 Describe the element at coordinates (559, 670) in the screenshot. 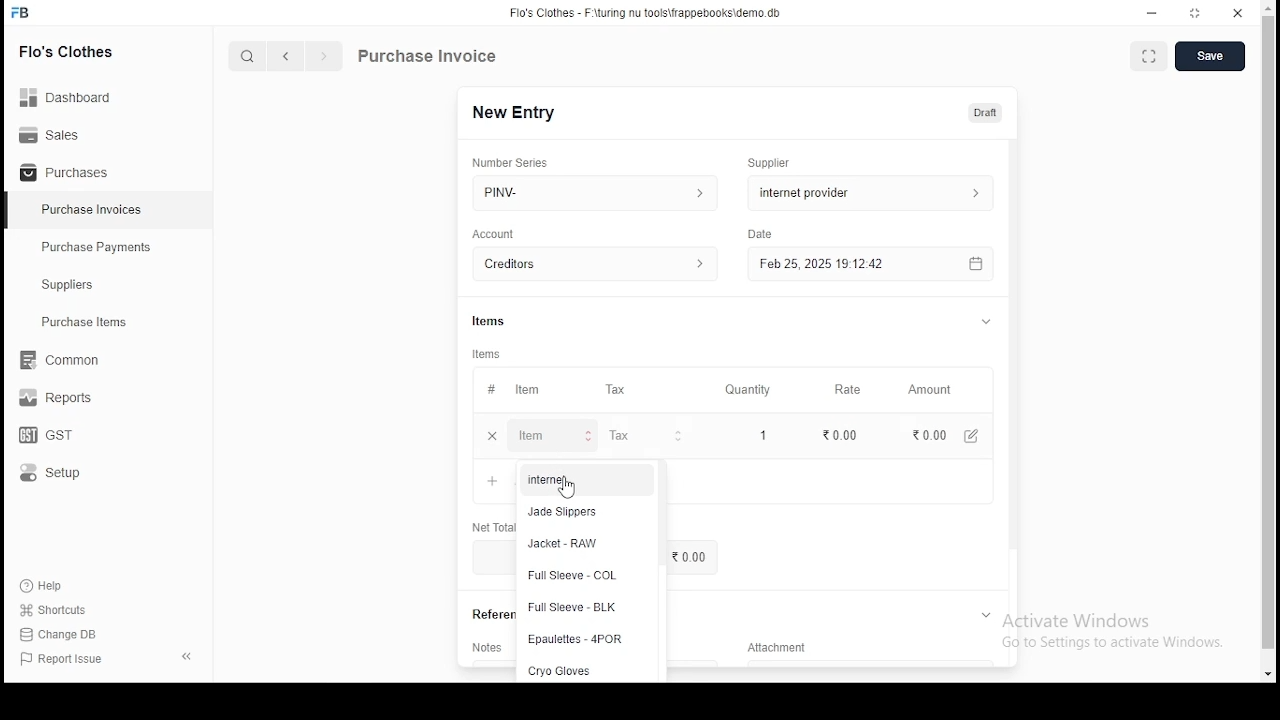

I see `cryo gloves` at that location.